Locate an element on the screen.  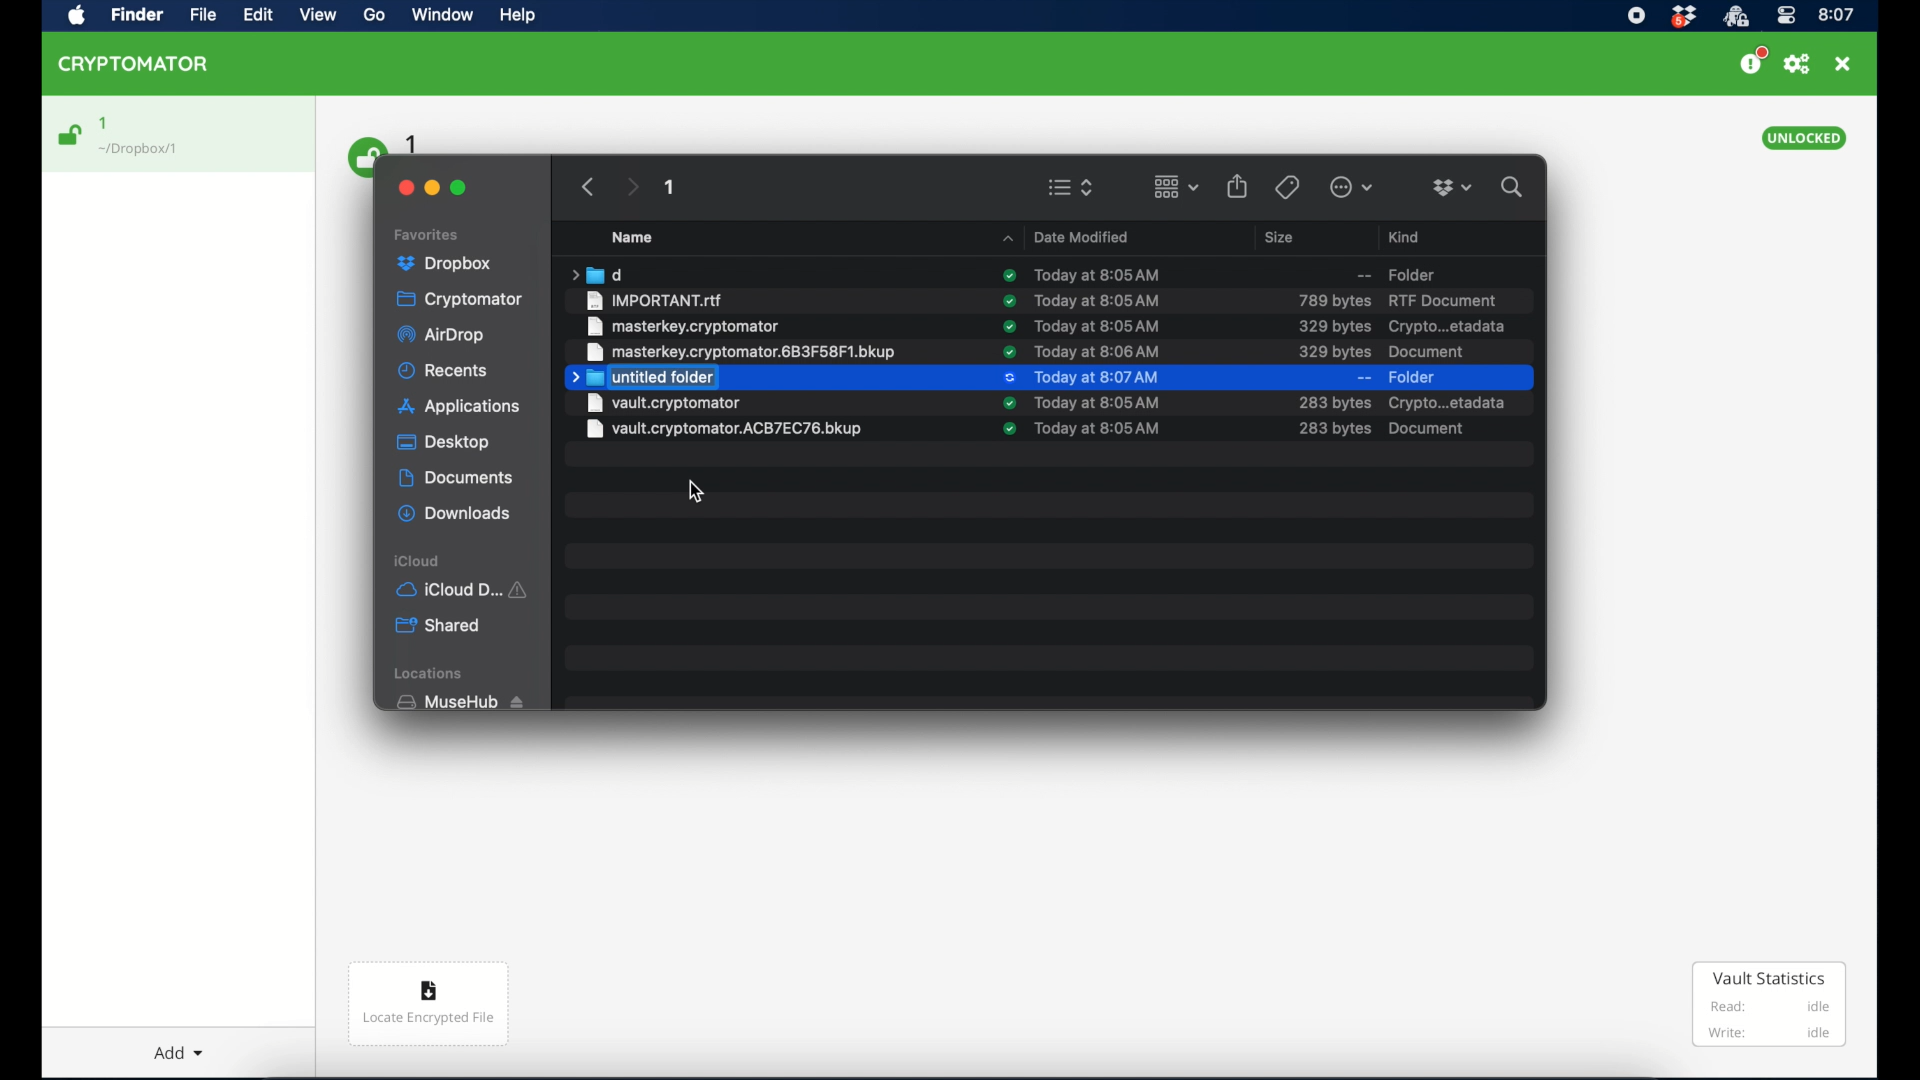
iCloud is located at coordinates (466, 588).